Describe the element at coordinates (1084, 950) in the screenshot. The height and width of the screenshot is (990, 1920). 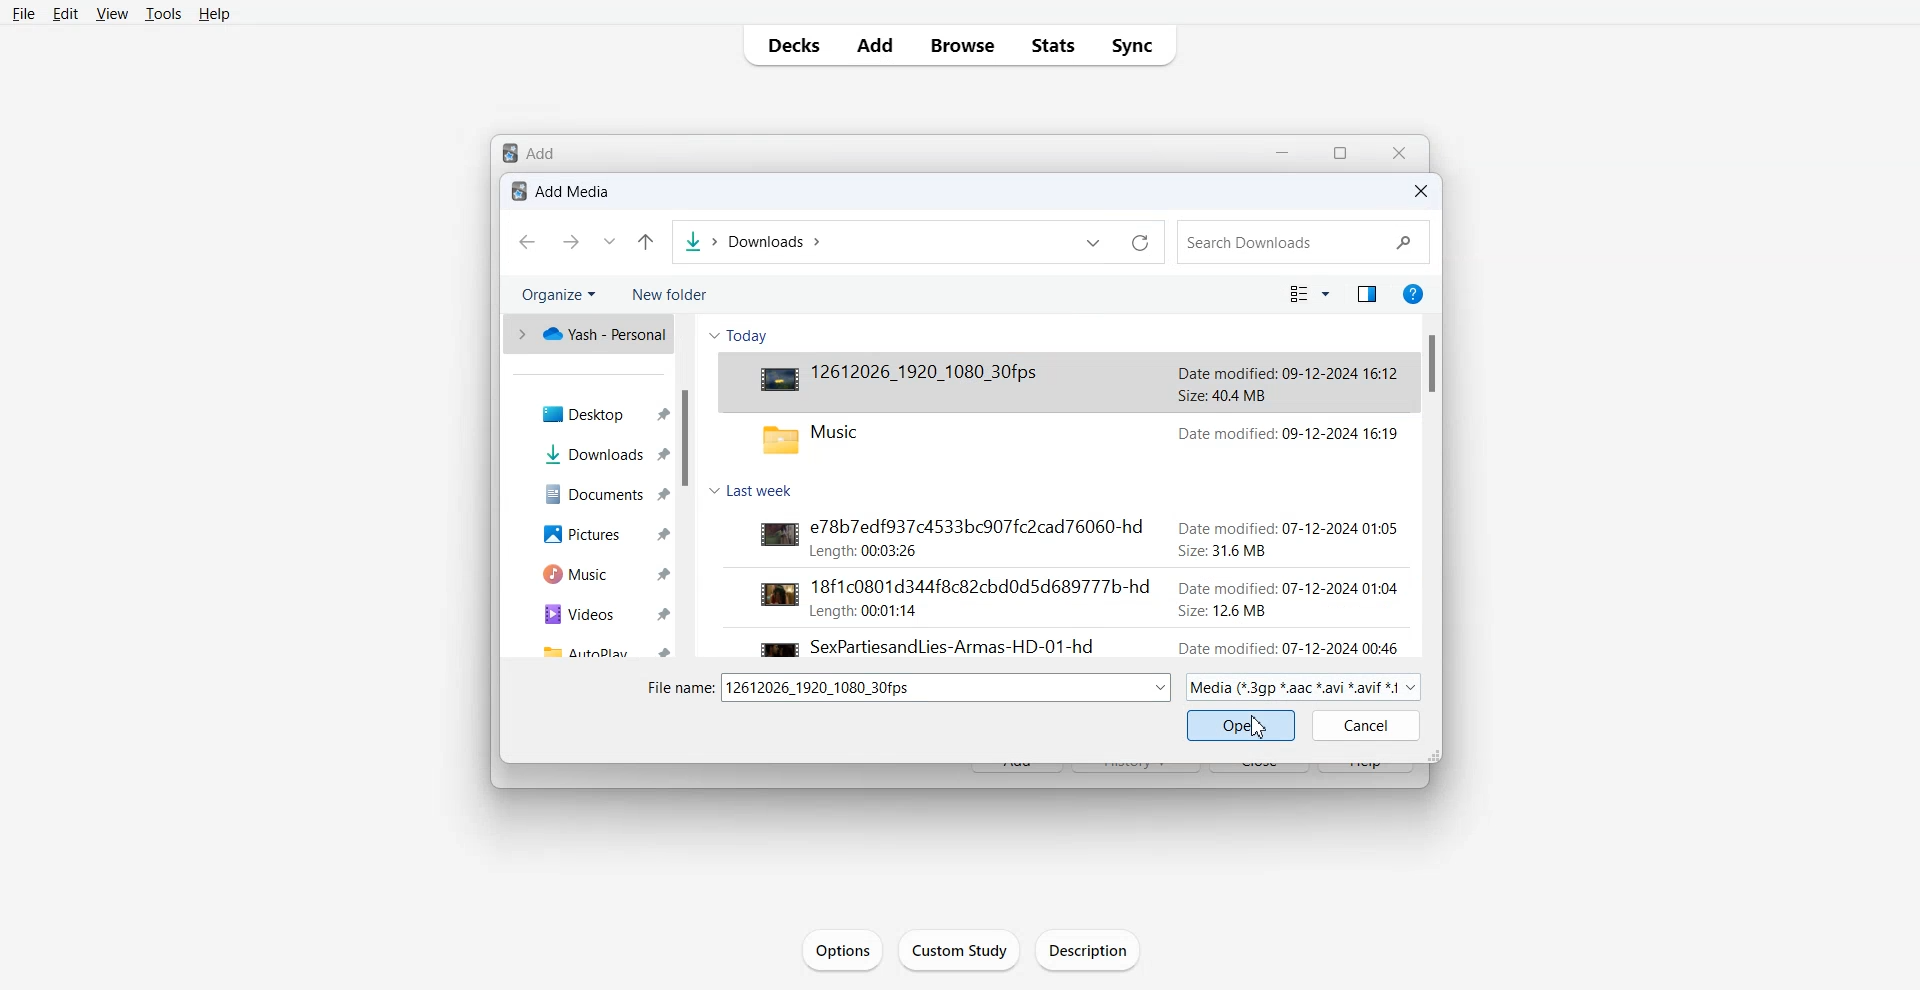
I see `Description` at that location.